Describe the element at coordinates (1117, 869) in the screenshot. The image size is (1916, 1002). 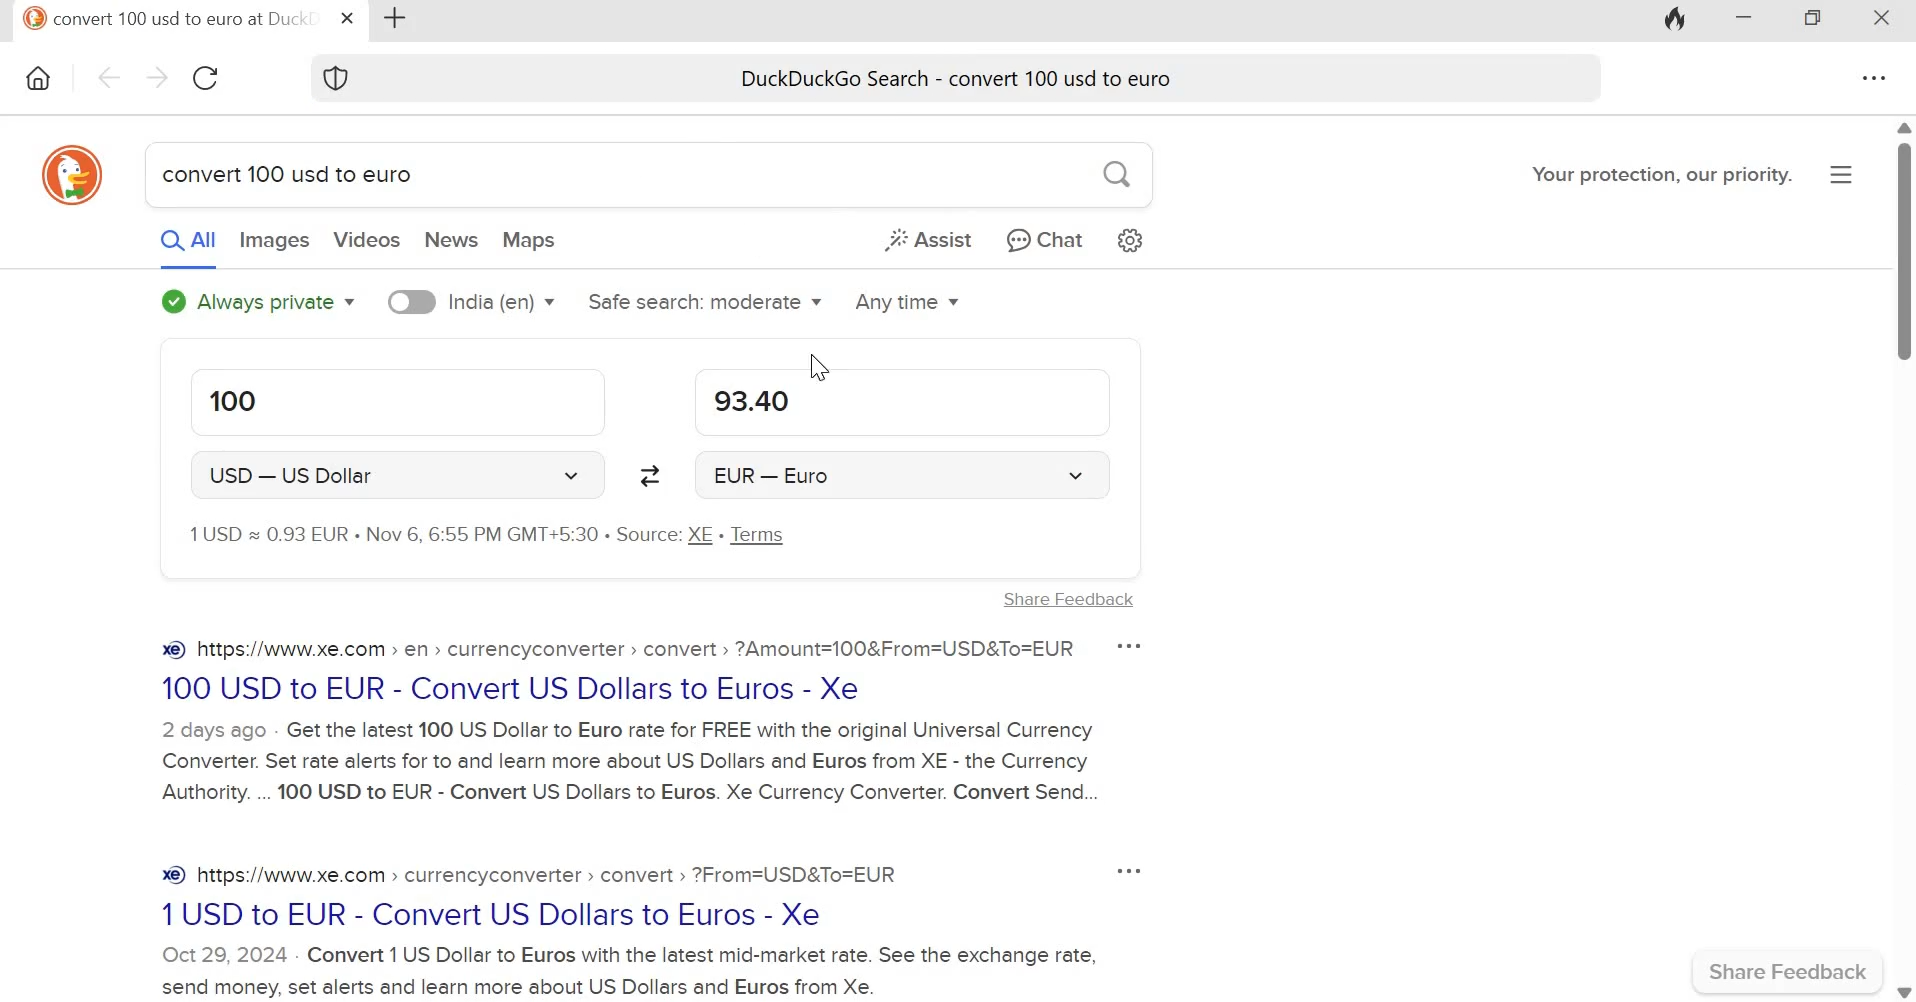
I see `More Options` at that location.